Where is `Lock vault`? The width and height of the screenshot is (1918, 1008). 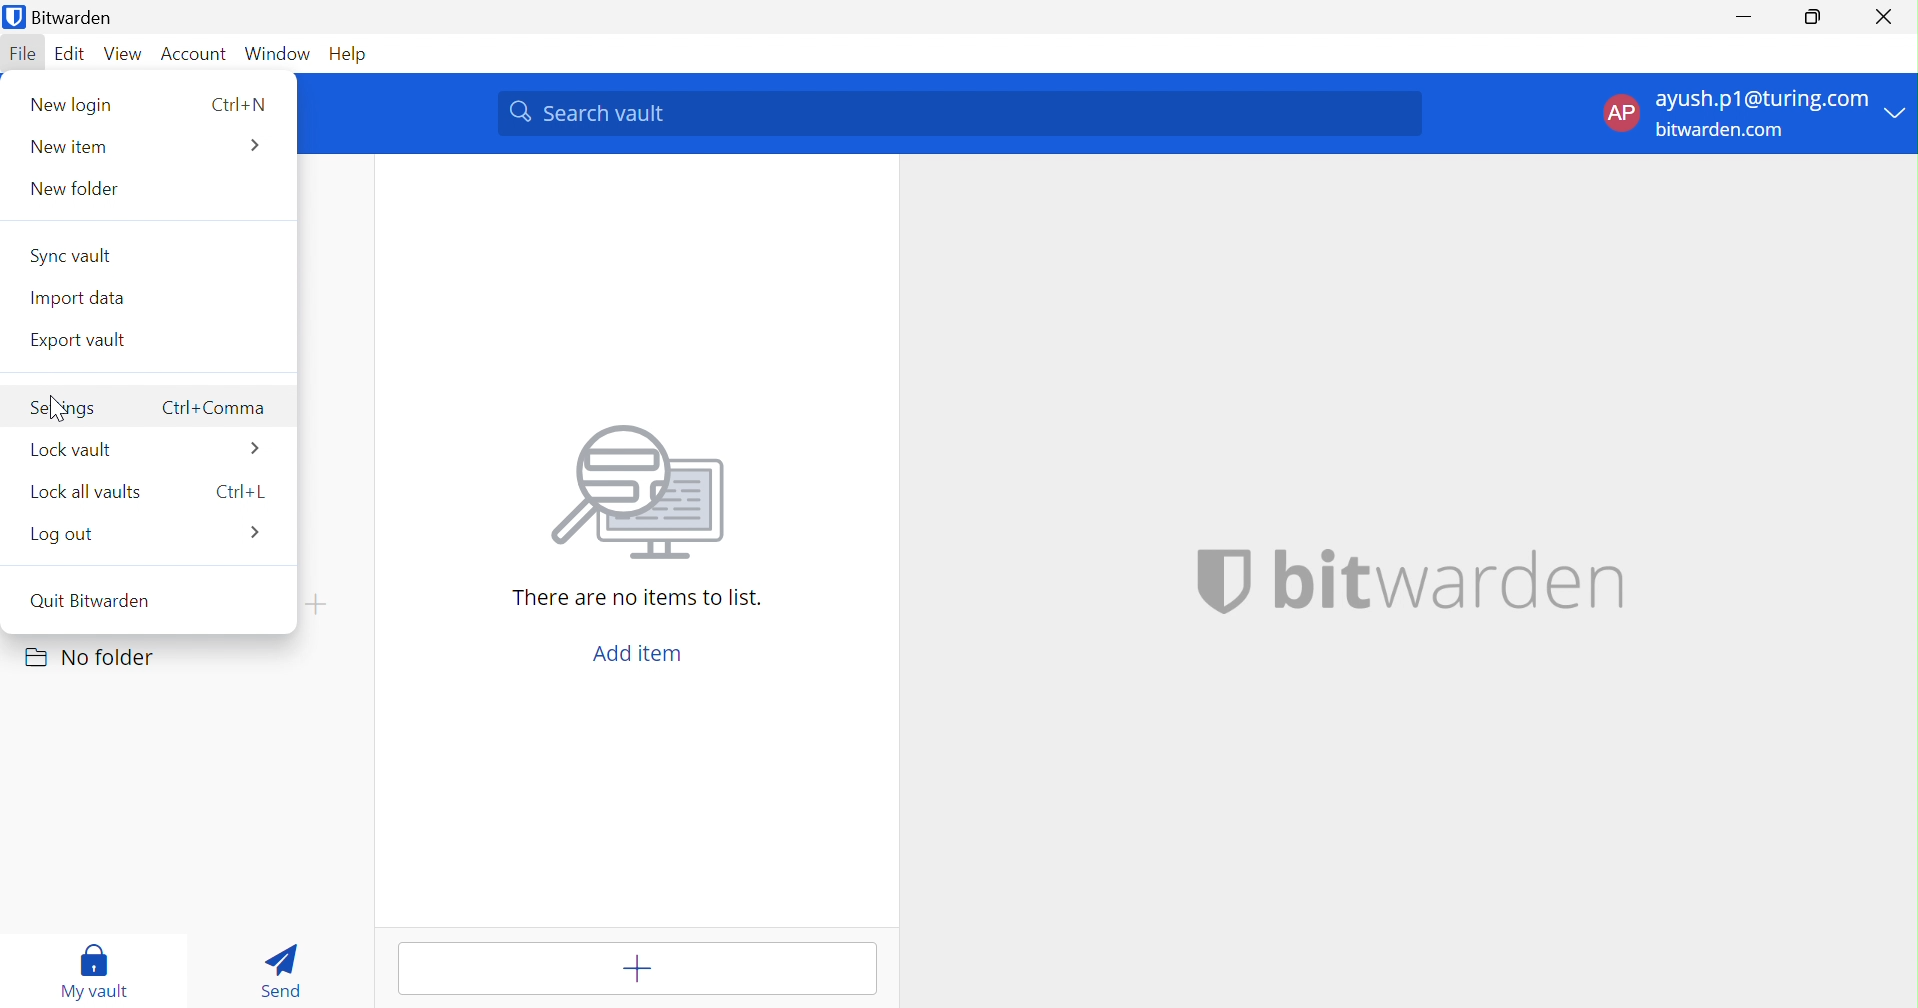 Lock vault is located at coordinates (73, 446).